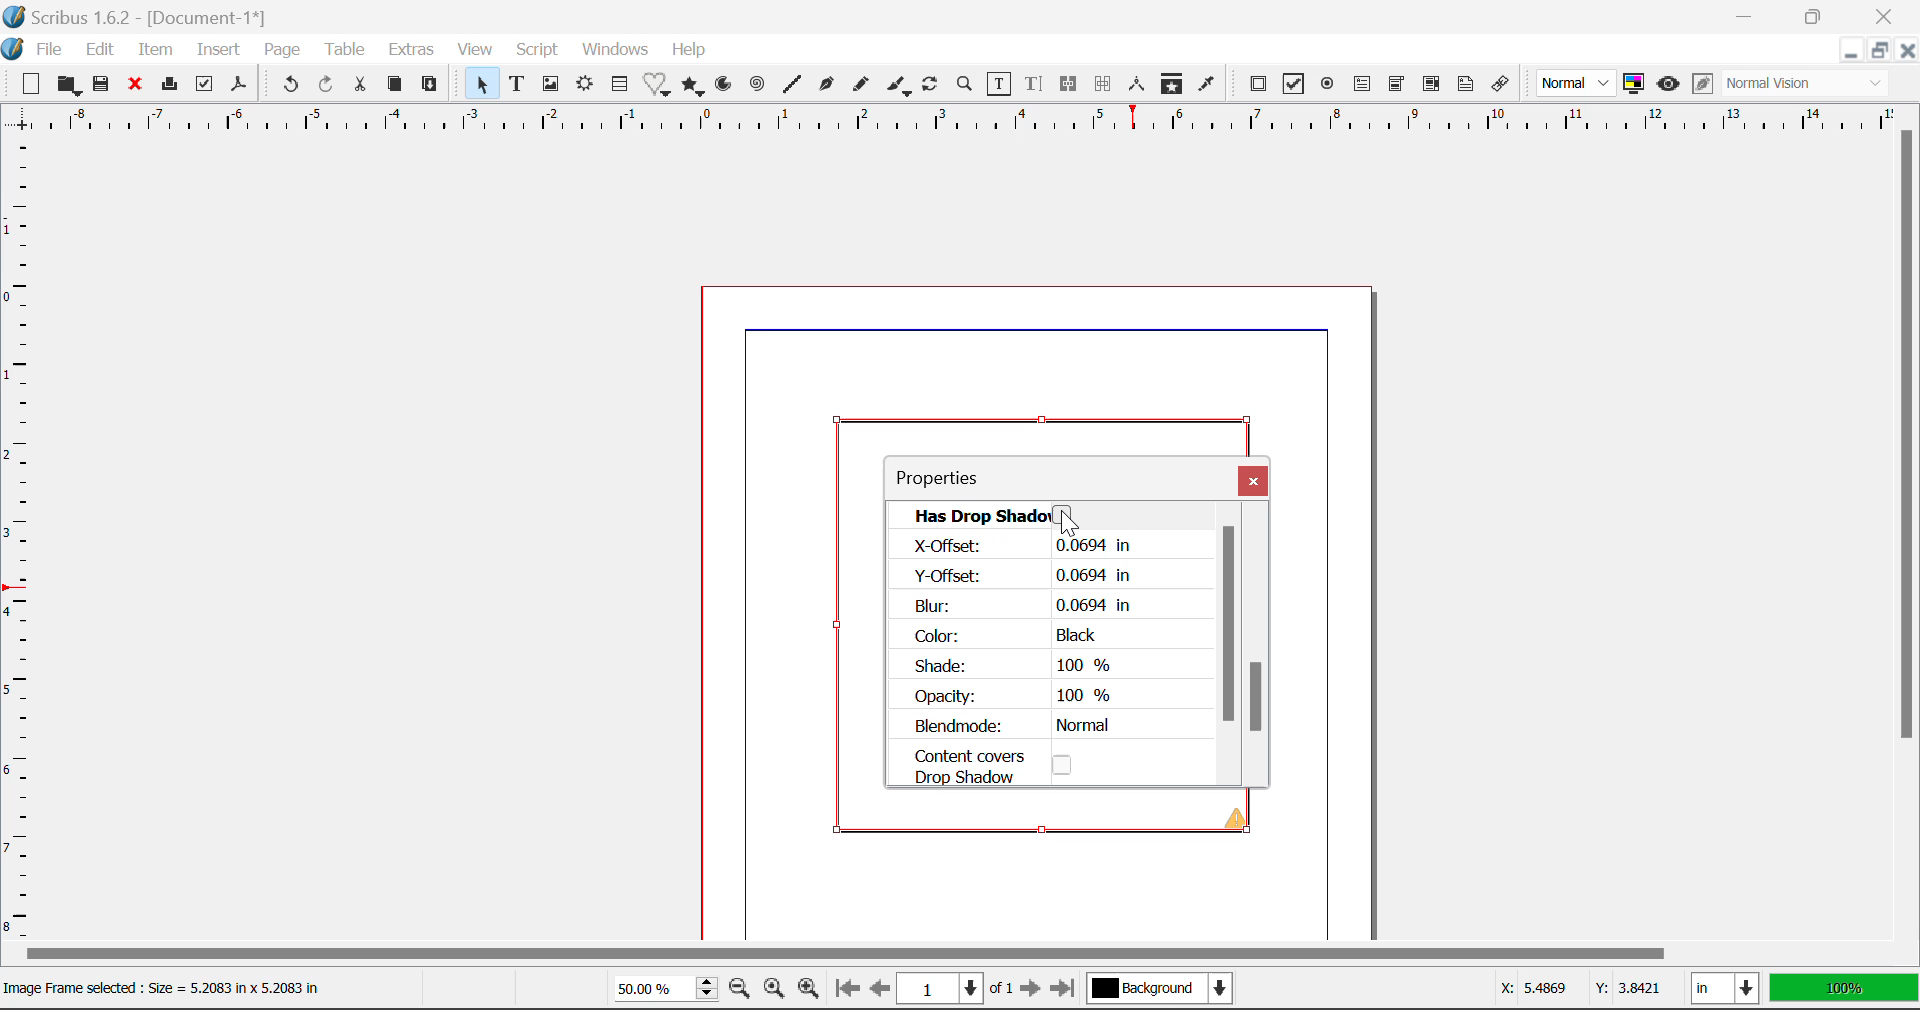 The image size is (1920, 1010). I want to click on logo, so click(14, 50).